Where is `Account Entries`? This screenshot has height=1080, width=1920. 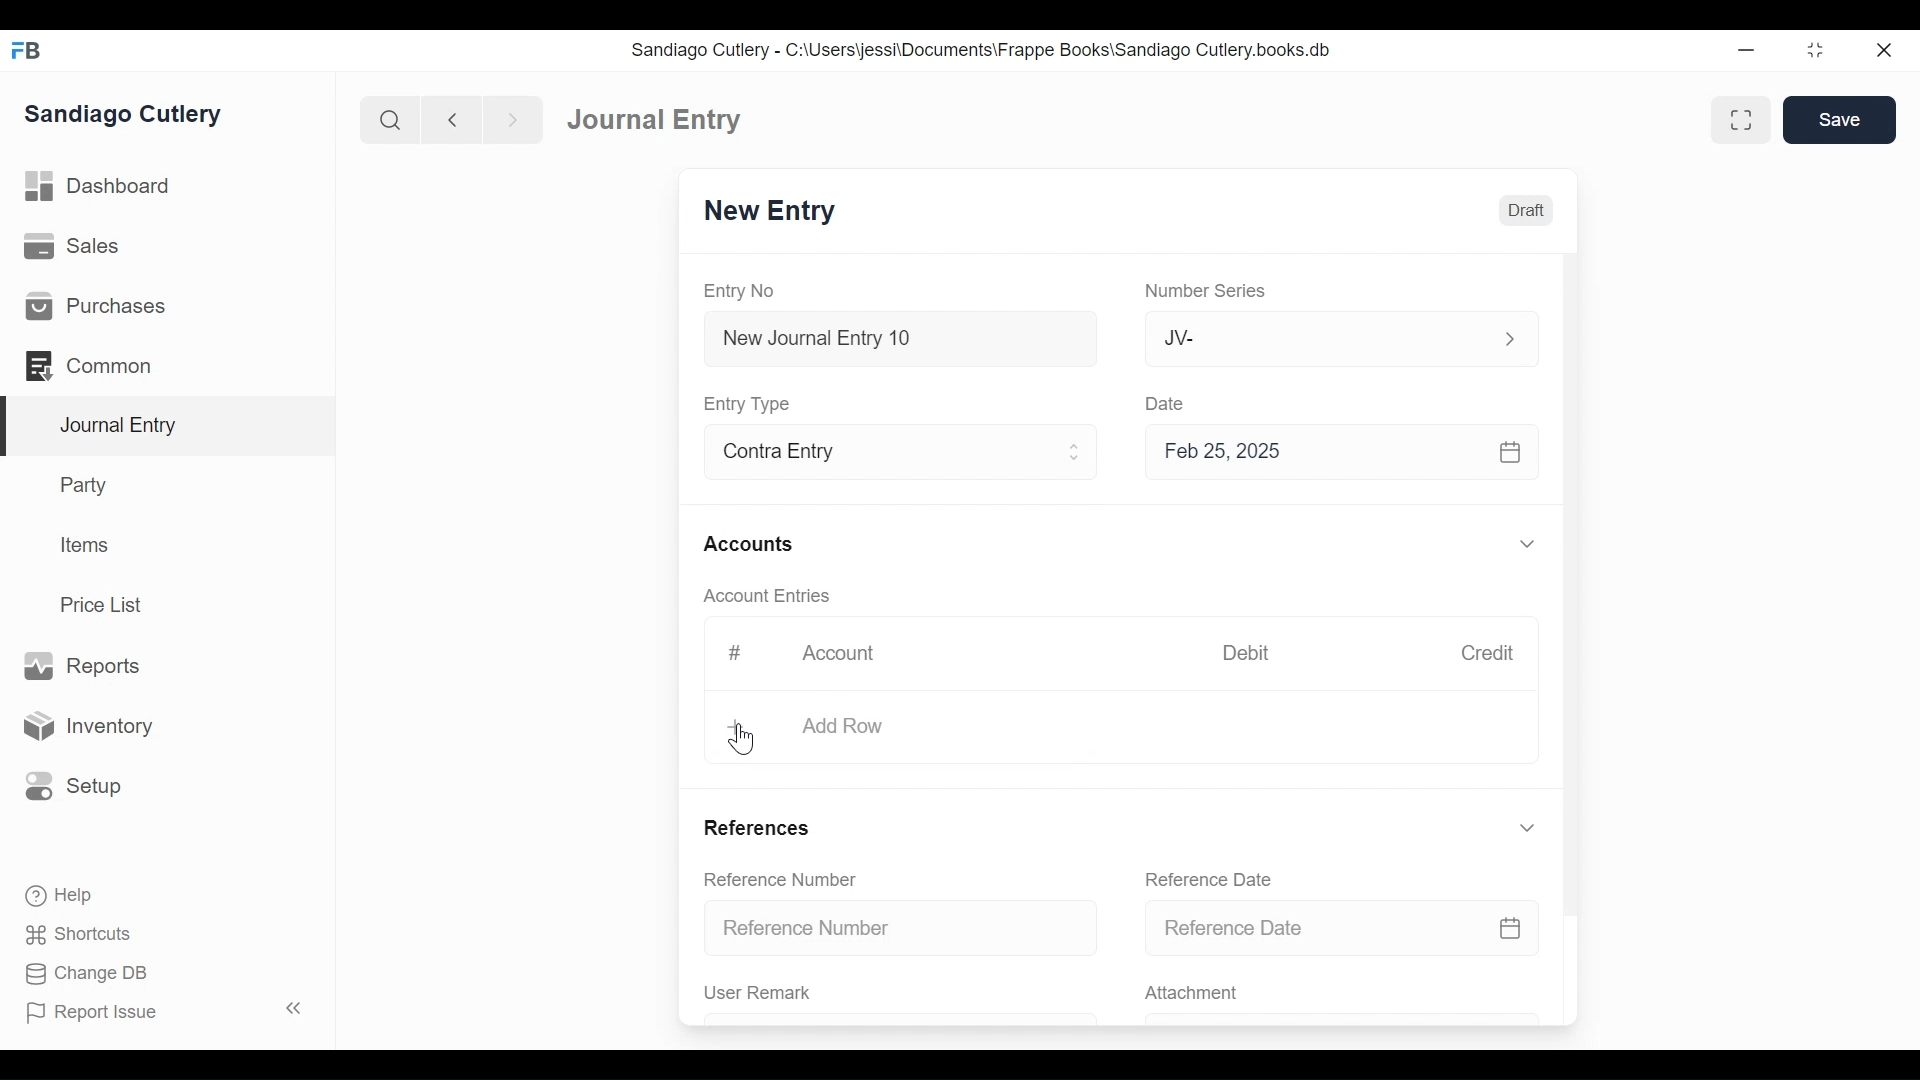 Account Entries is located at coordinates (775, 596).